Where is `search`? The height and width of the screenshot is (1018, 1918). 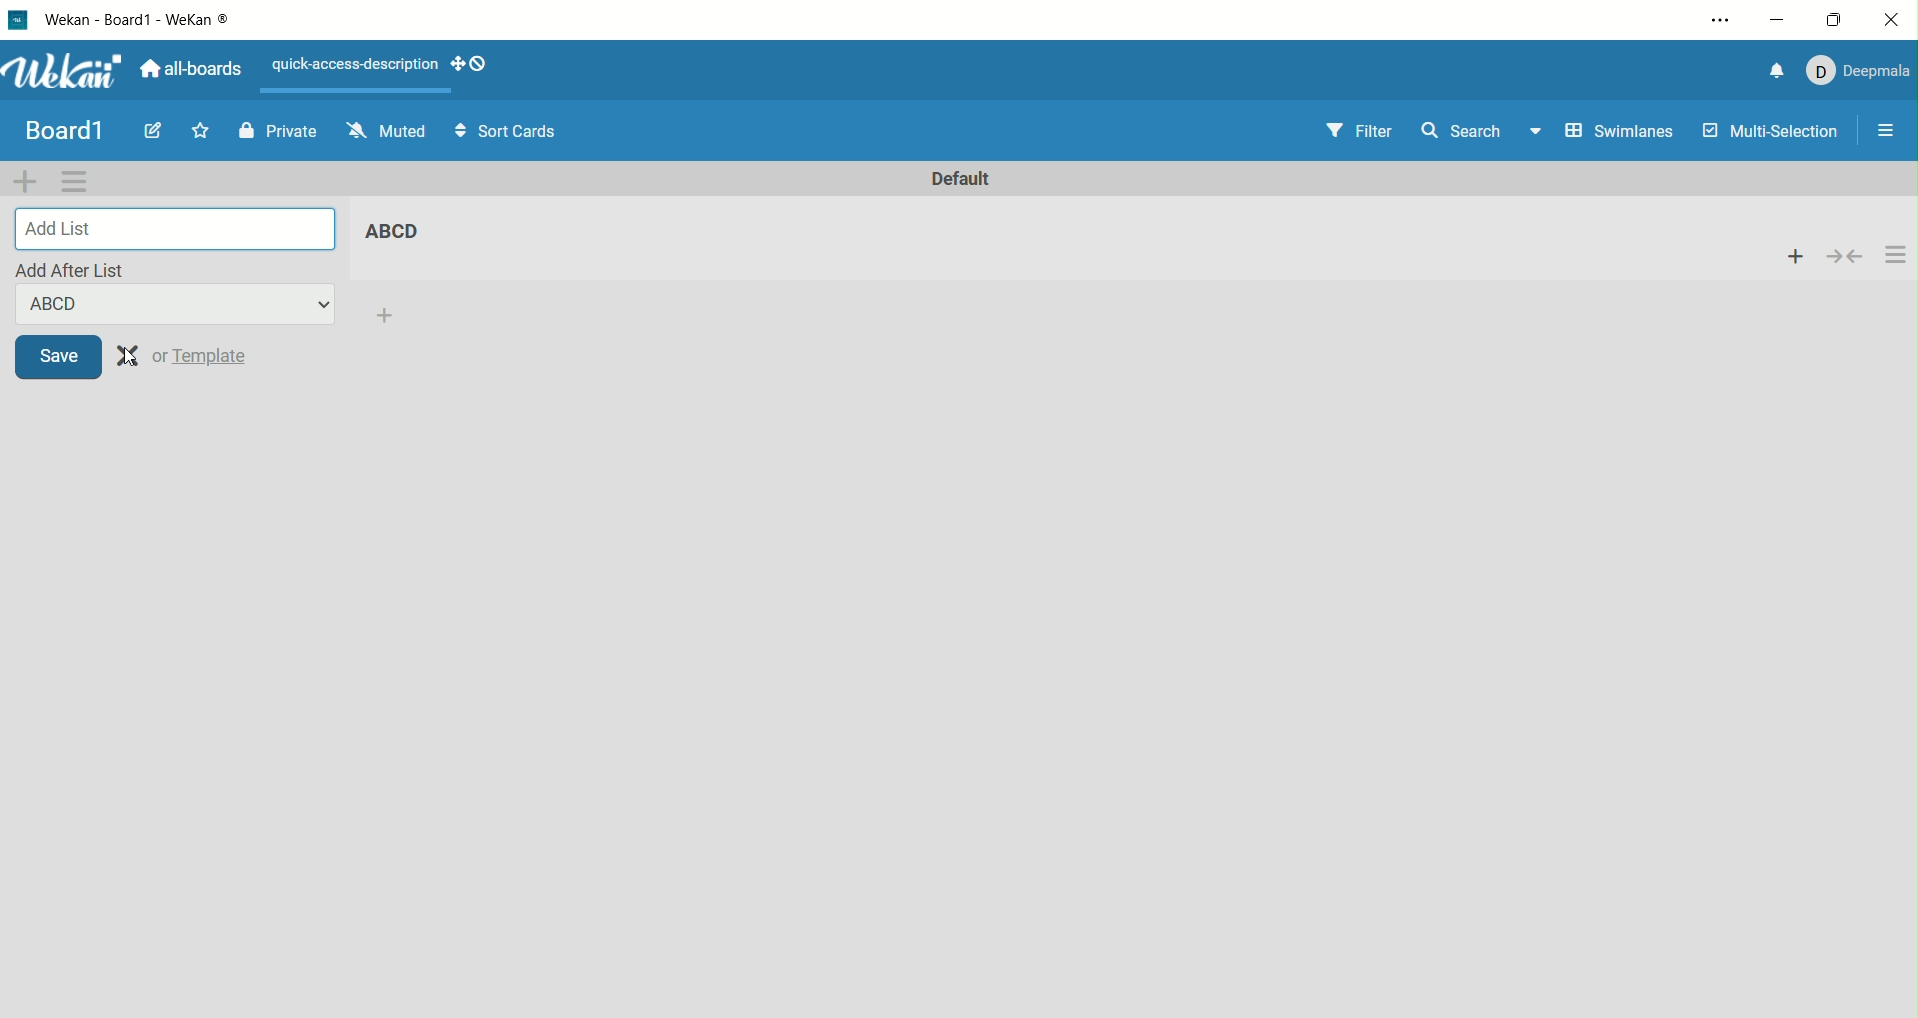
search is located at coordinates (1480, 133).